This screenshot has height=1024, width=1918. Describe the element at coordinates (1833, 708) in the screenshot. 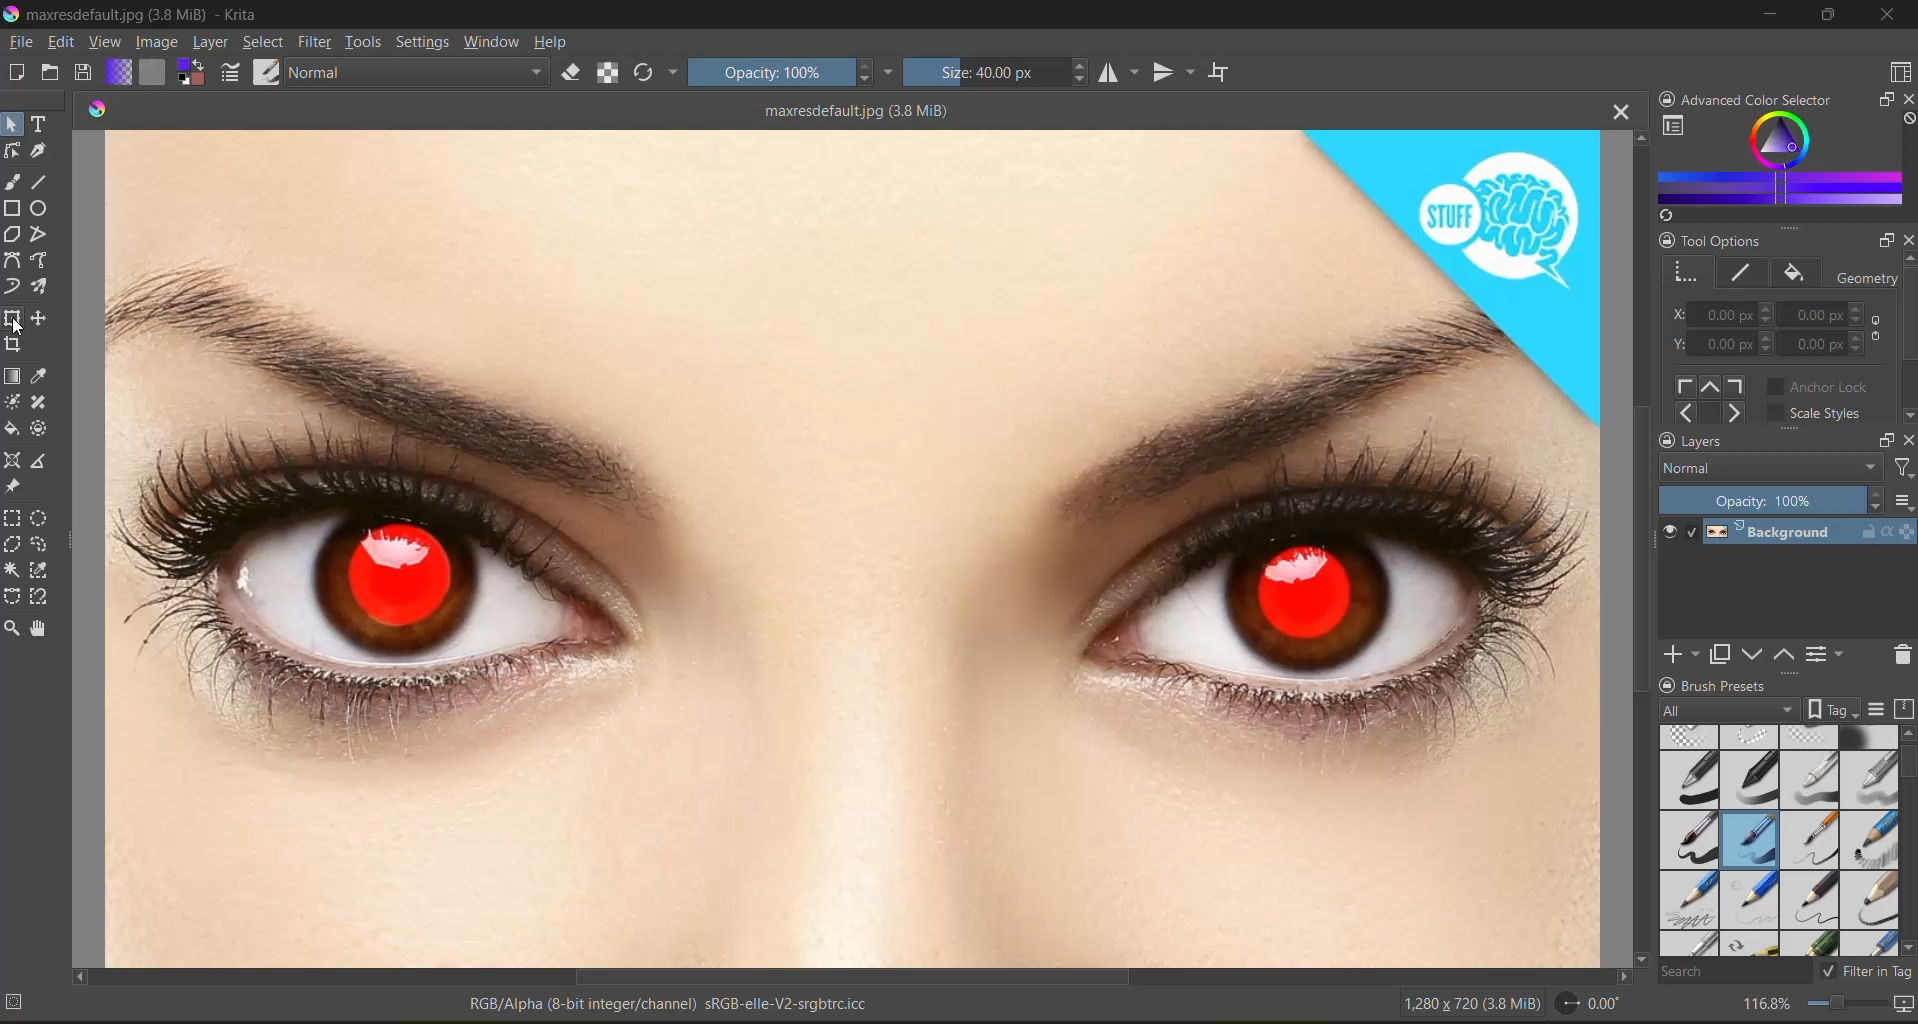

I see `show tag box` at that location.